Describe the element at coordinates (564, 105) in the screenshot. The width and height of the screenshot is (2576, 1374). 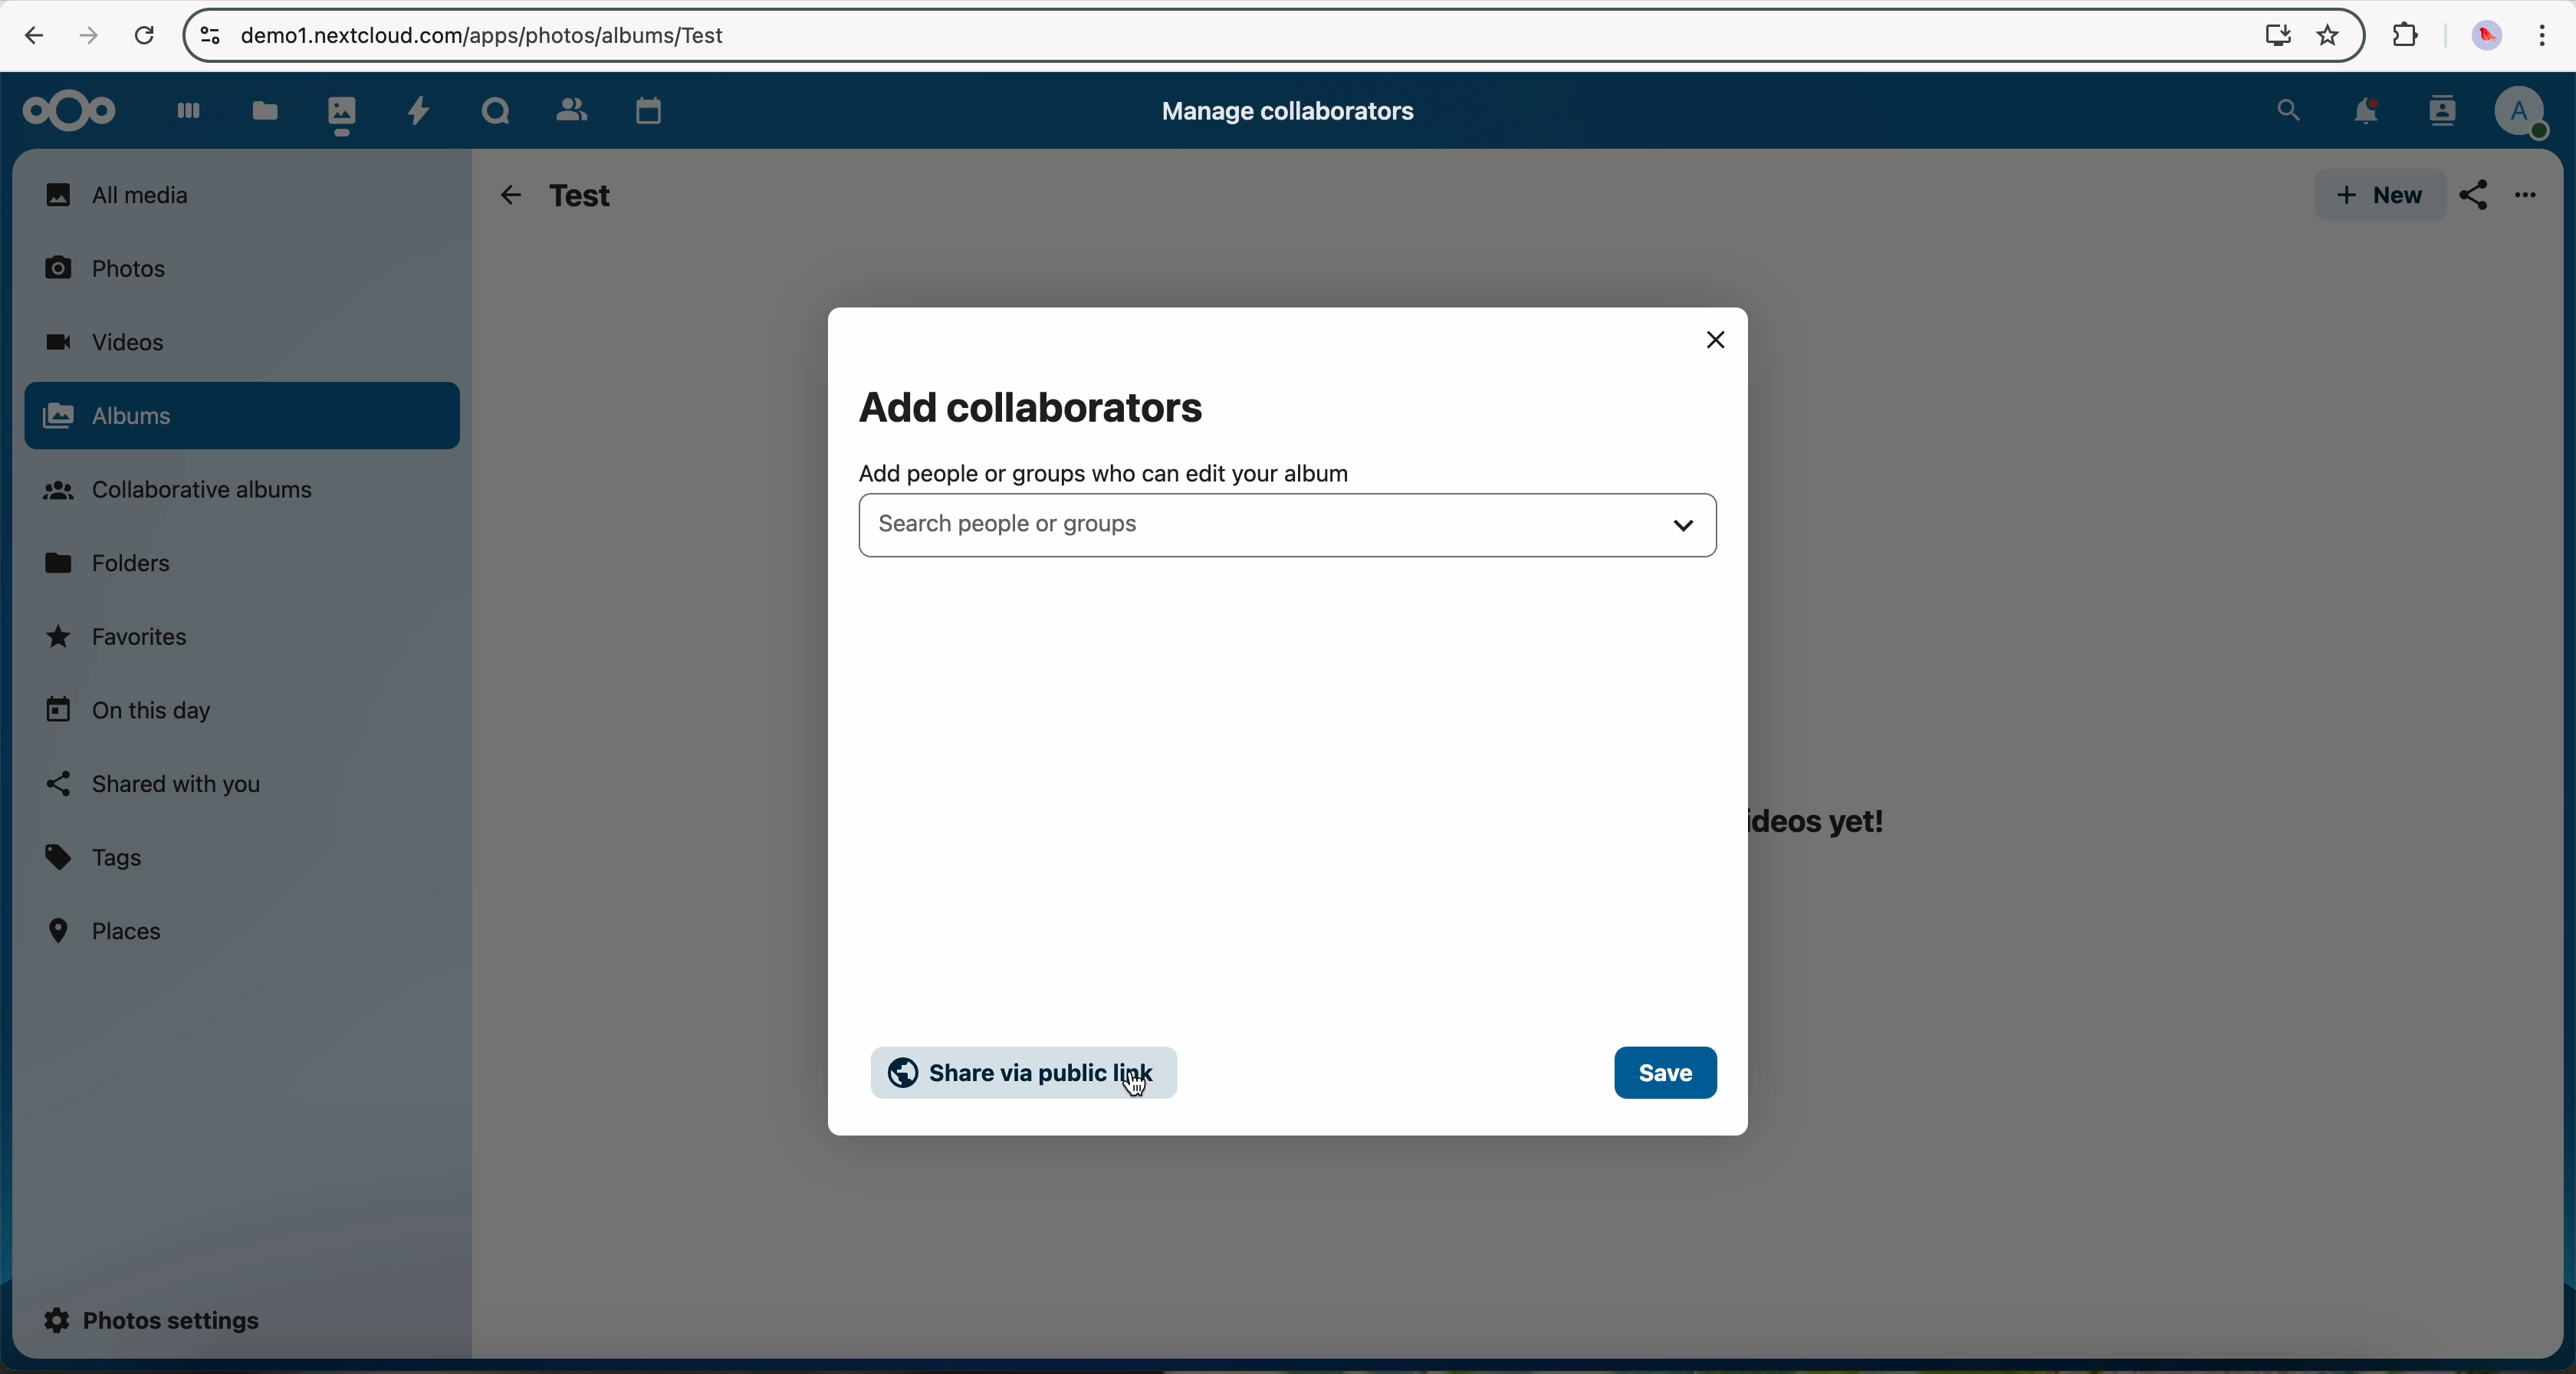
I see `contacts ` at that location.